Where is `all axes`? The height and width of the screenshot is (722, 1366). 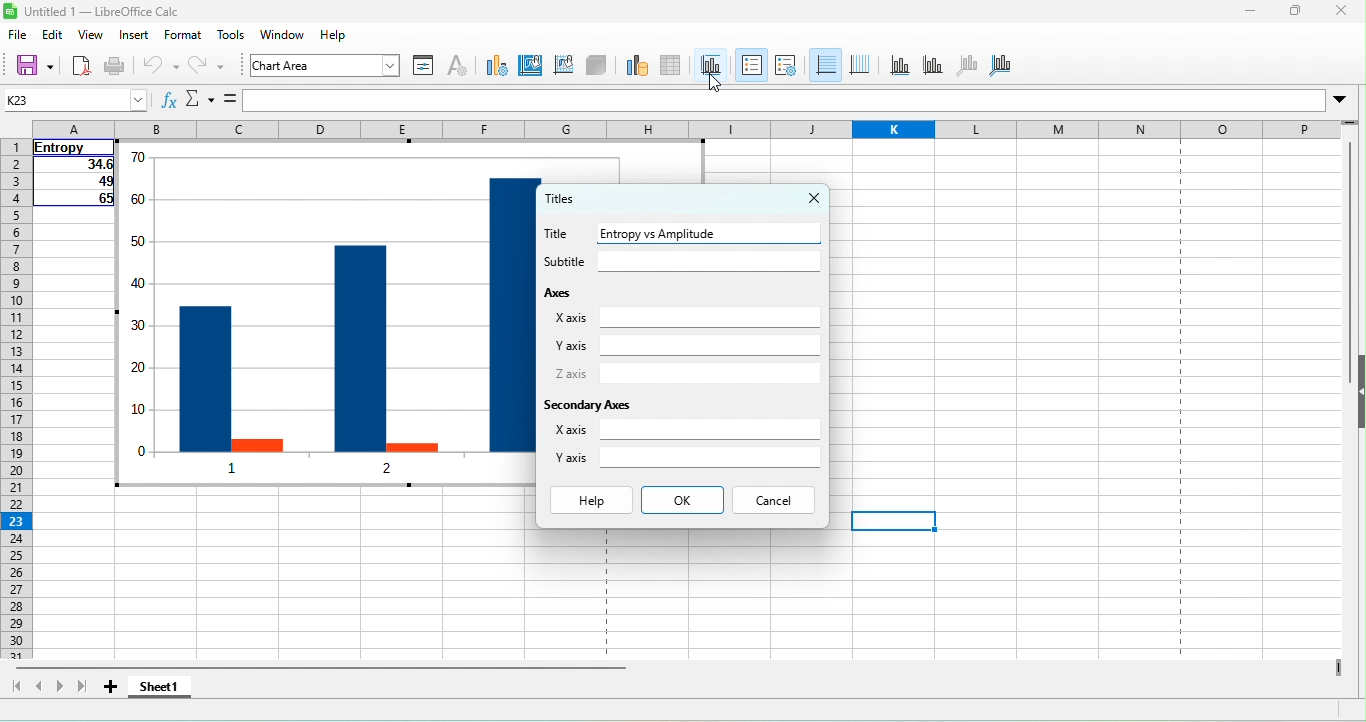
all axes is located at coordinates (1010, 69).